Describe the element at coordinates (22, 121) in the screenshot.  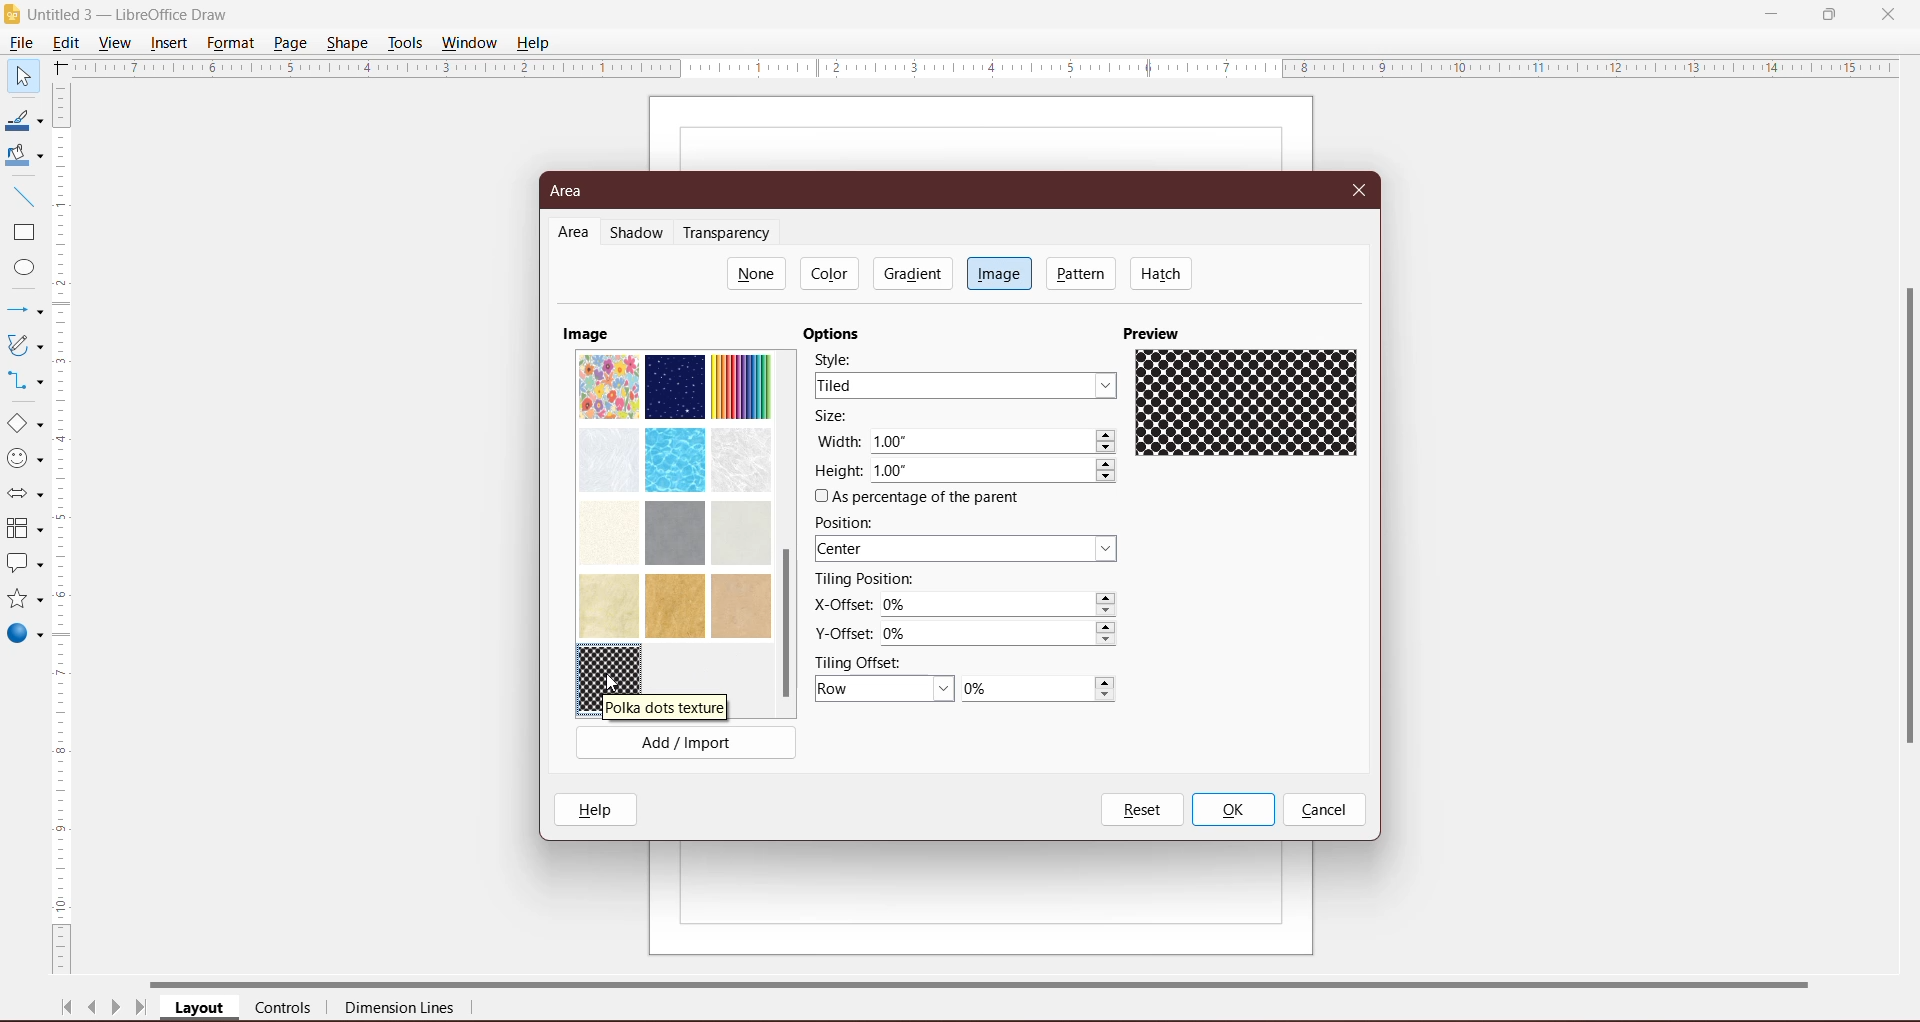
I see `Line Color` at that location.